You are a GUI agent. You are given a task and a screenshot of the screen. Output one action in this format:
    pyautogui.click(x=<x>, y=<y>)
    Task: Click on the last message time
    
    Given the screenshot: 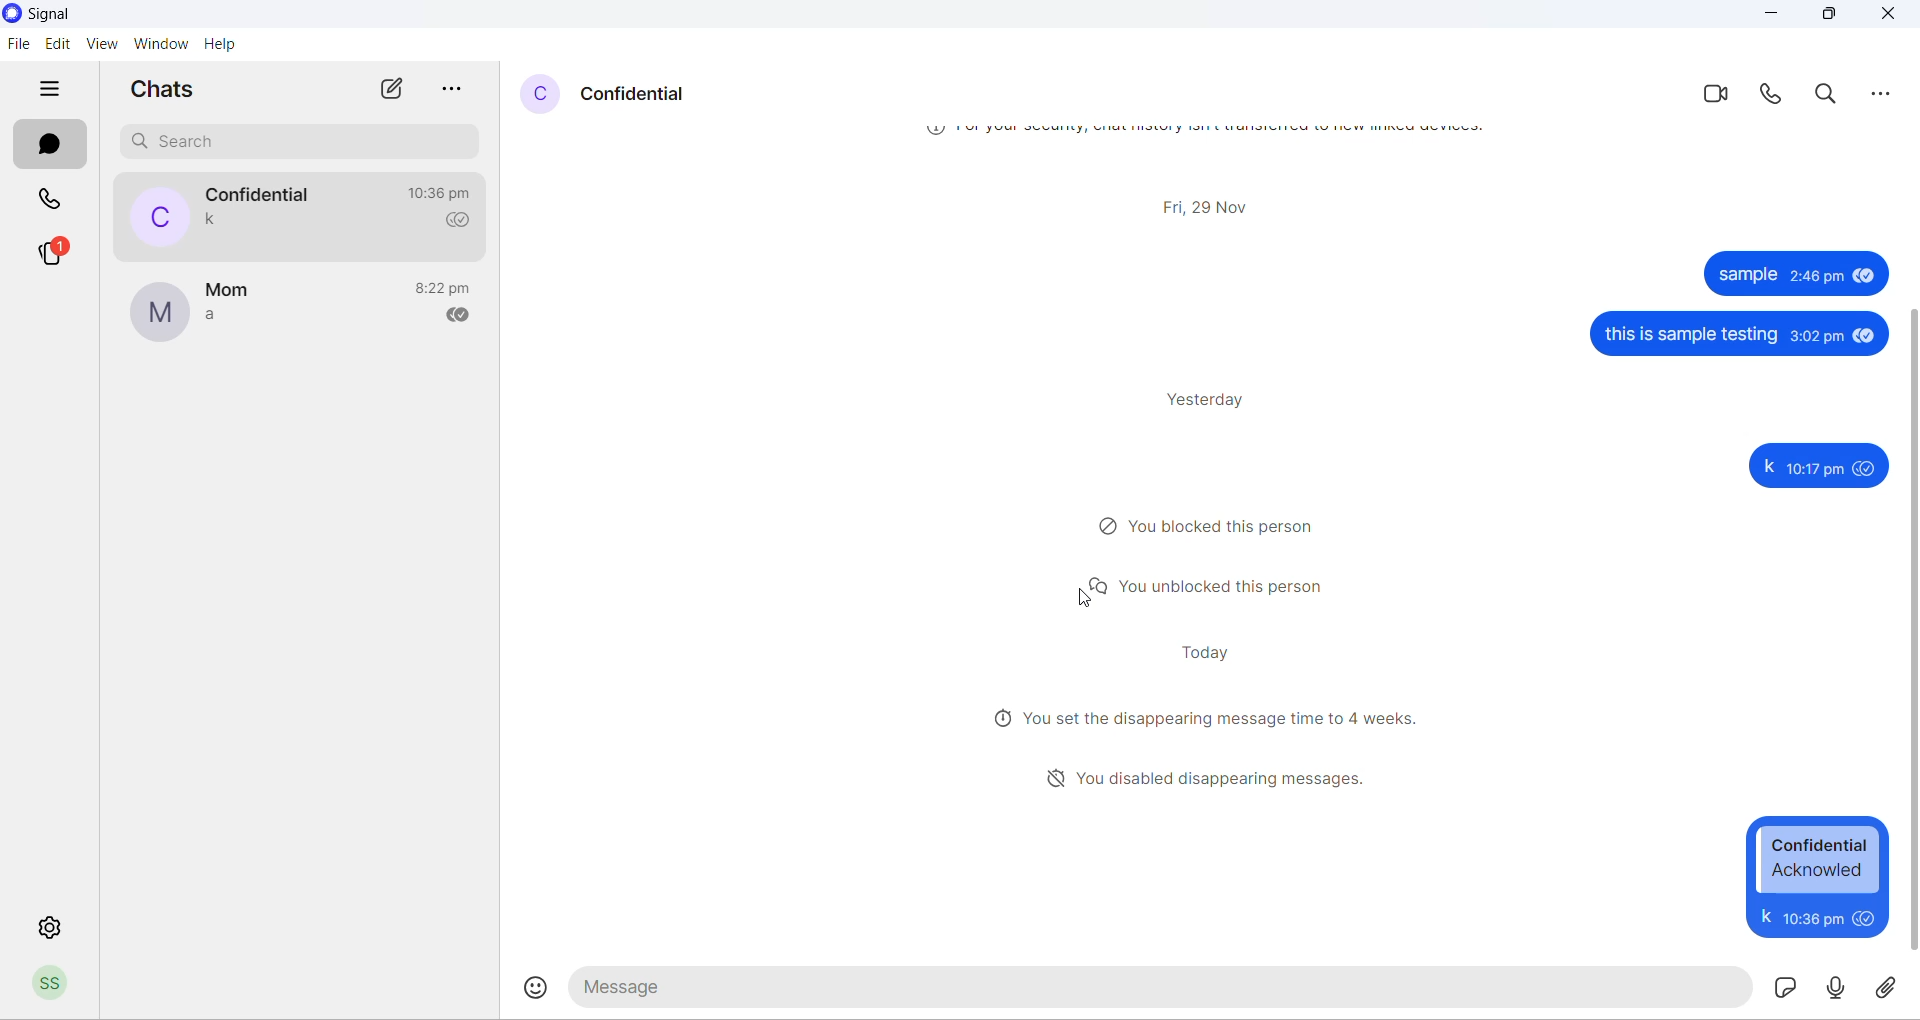 What is the action you would take?
    pyautogui.click(x=451, y=195)
    